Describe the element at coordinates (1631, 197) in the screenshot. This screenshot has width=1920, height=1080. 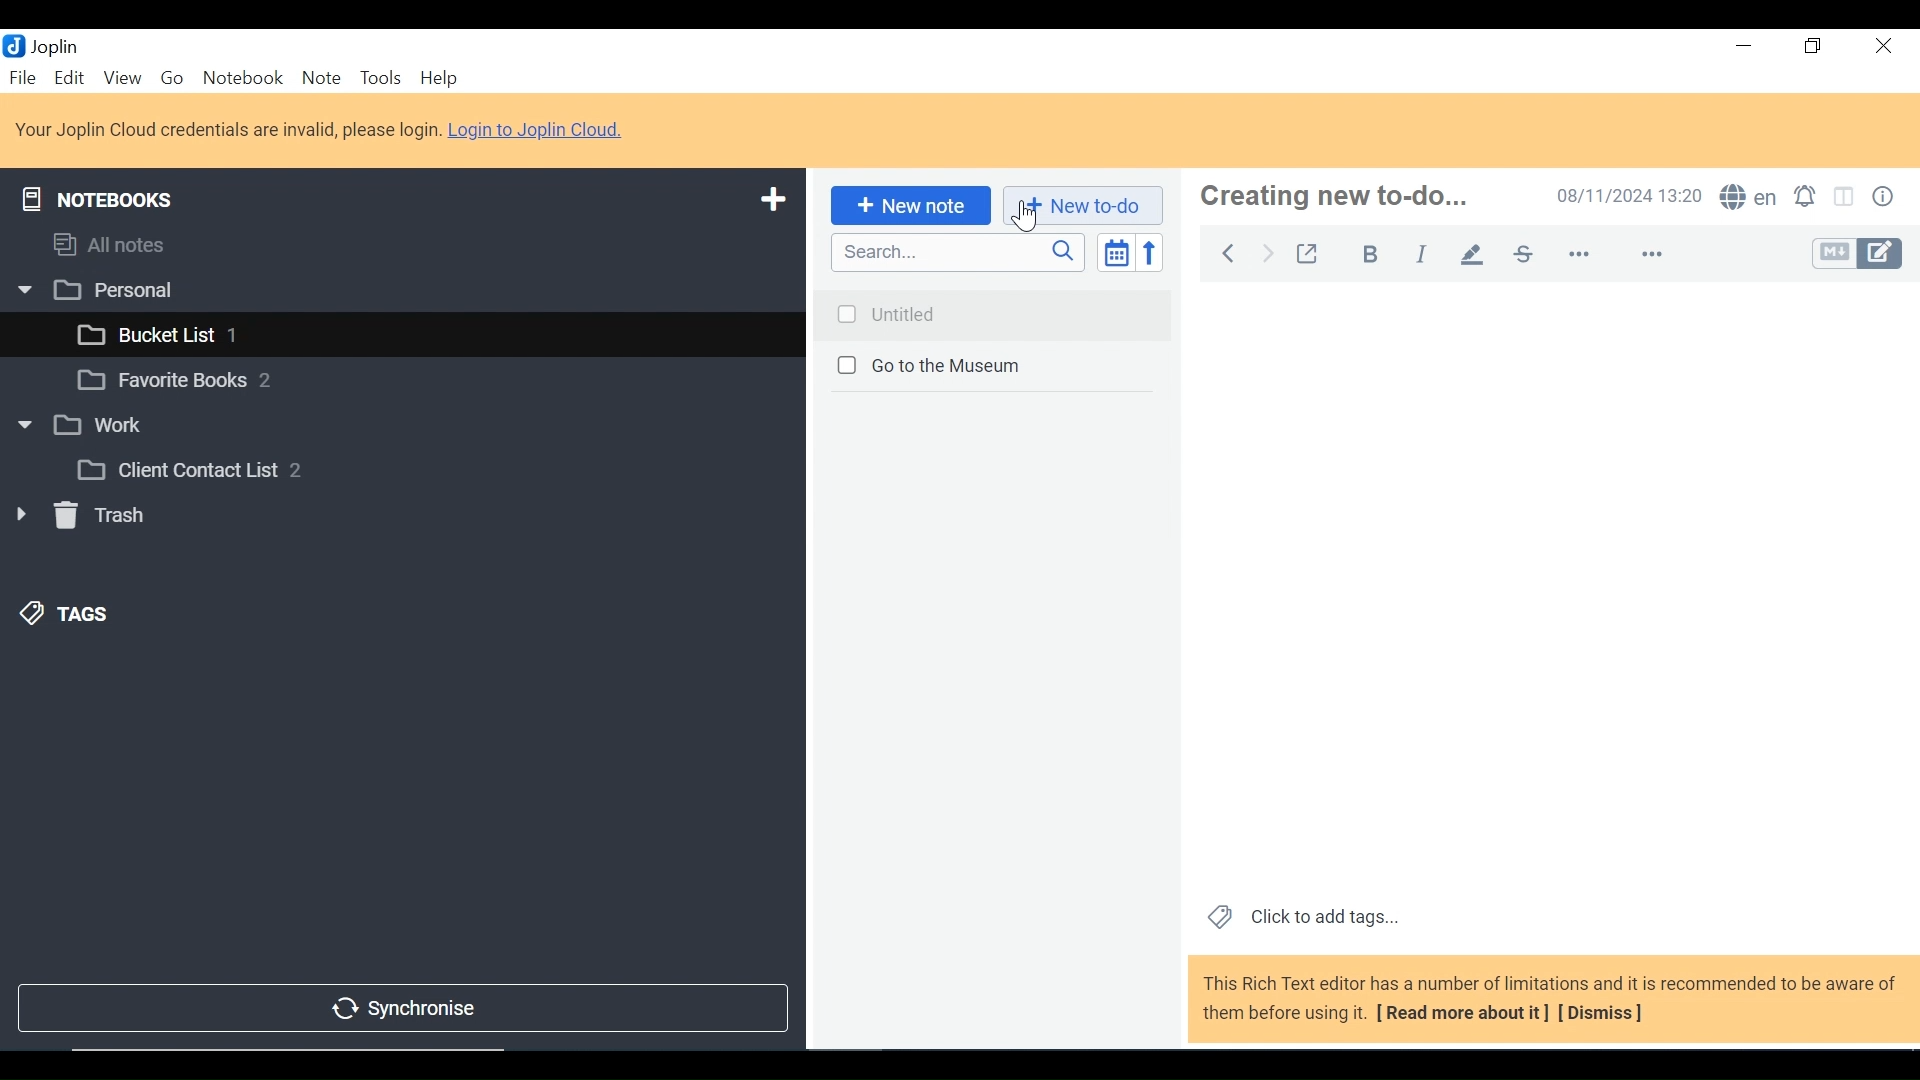
I see `Date and Time` at that location.